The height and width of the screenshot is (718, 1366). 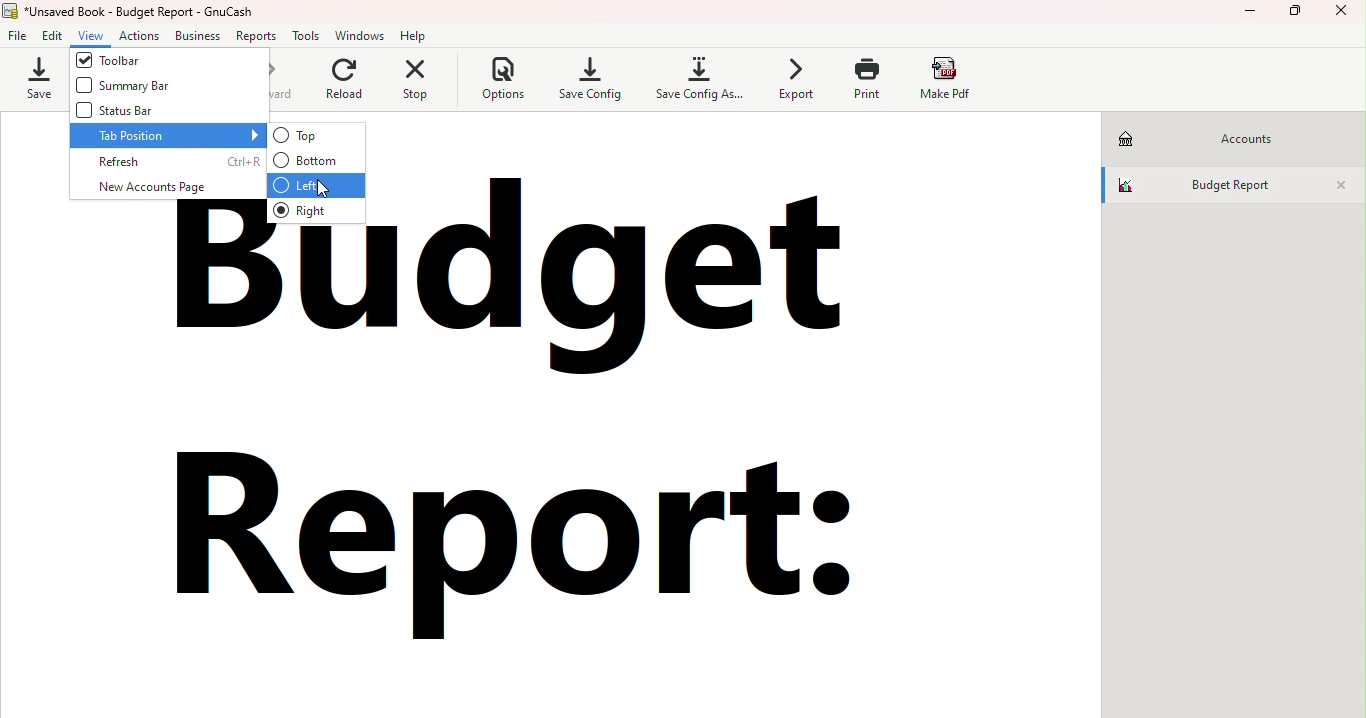 I want to click on Reload, so click(x=342, y=82).